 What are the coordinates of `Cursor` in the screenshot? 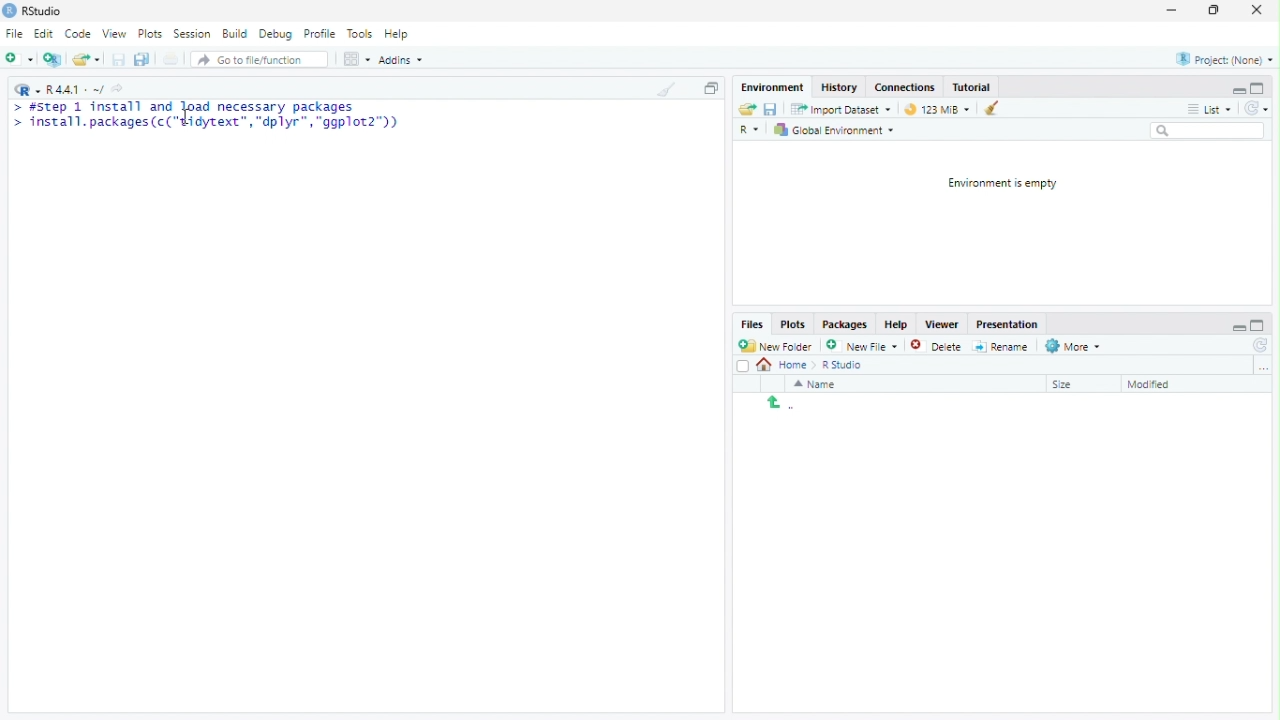 It's located at (188, 117).